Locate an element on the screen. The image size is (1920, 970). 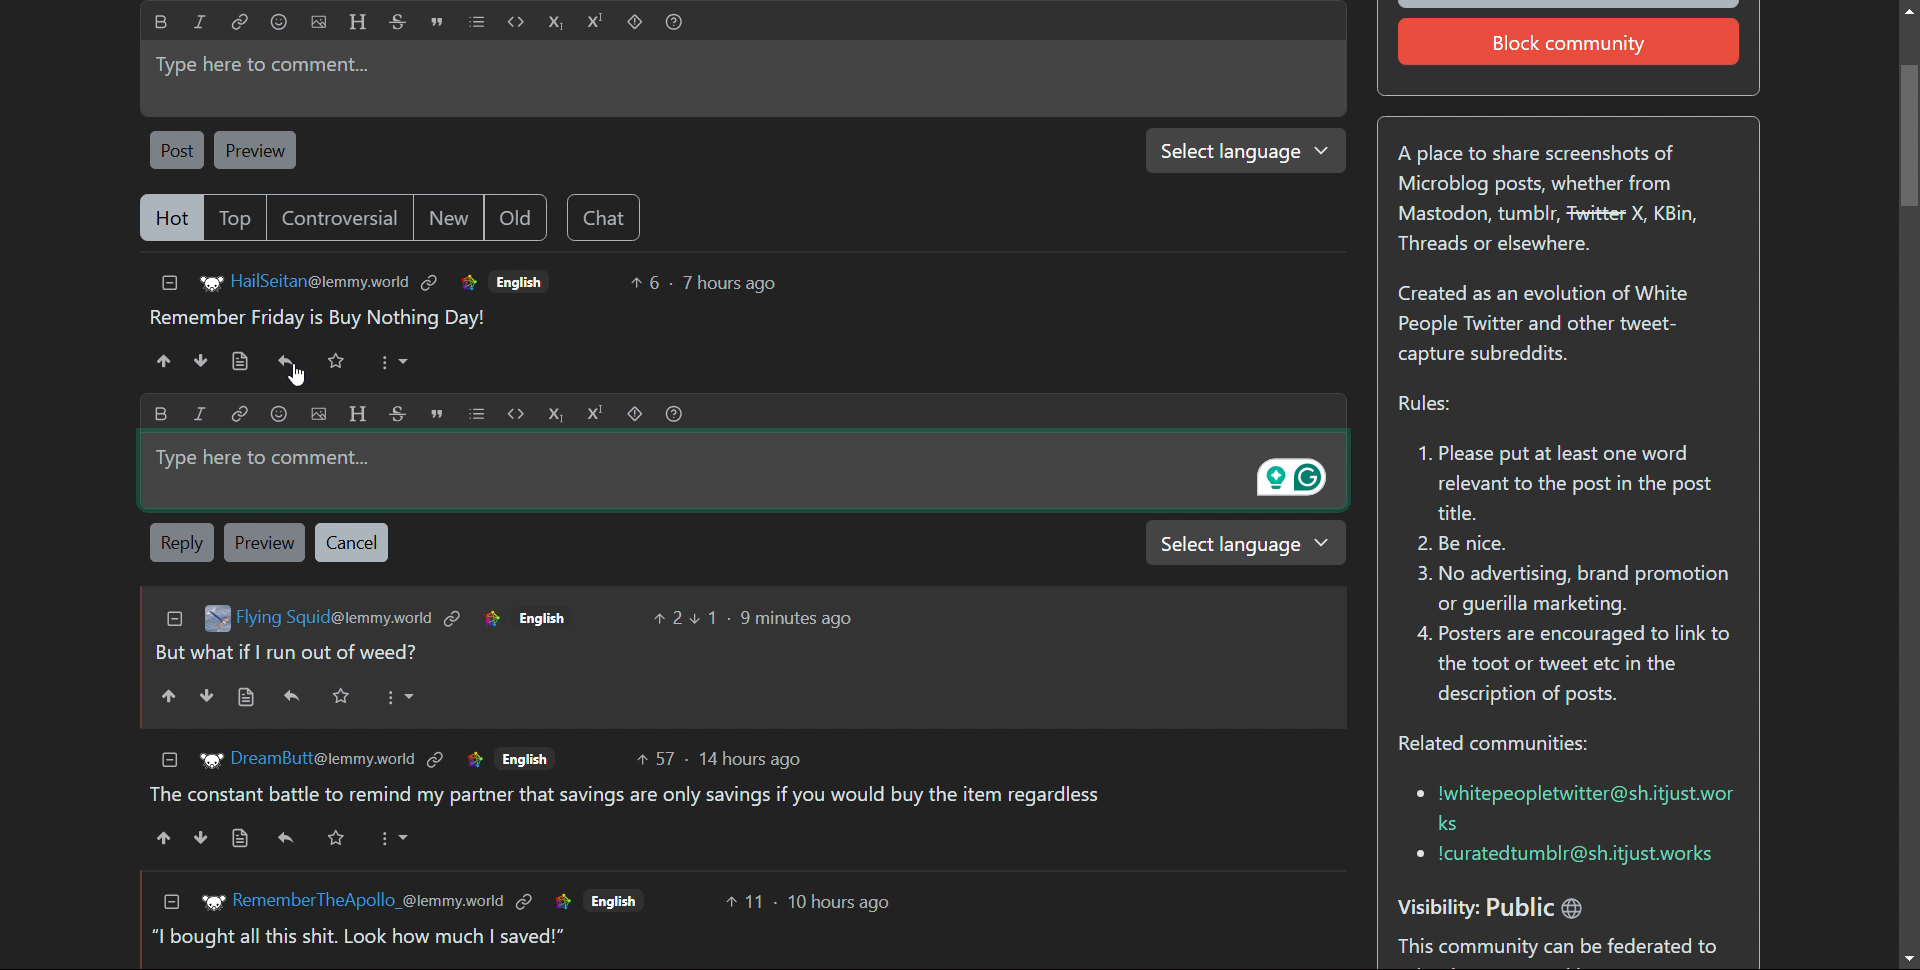
reply is located at coordinates (182, 543).